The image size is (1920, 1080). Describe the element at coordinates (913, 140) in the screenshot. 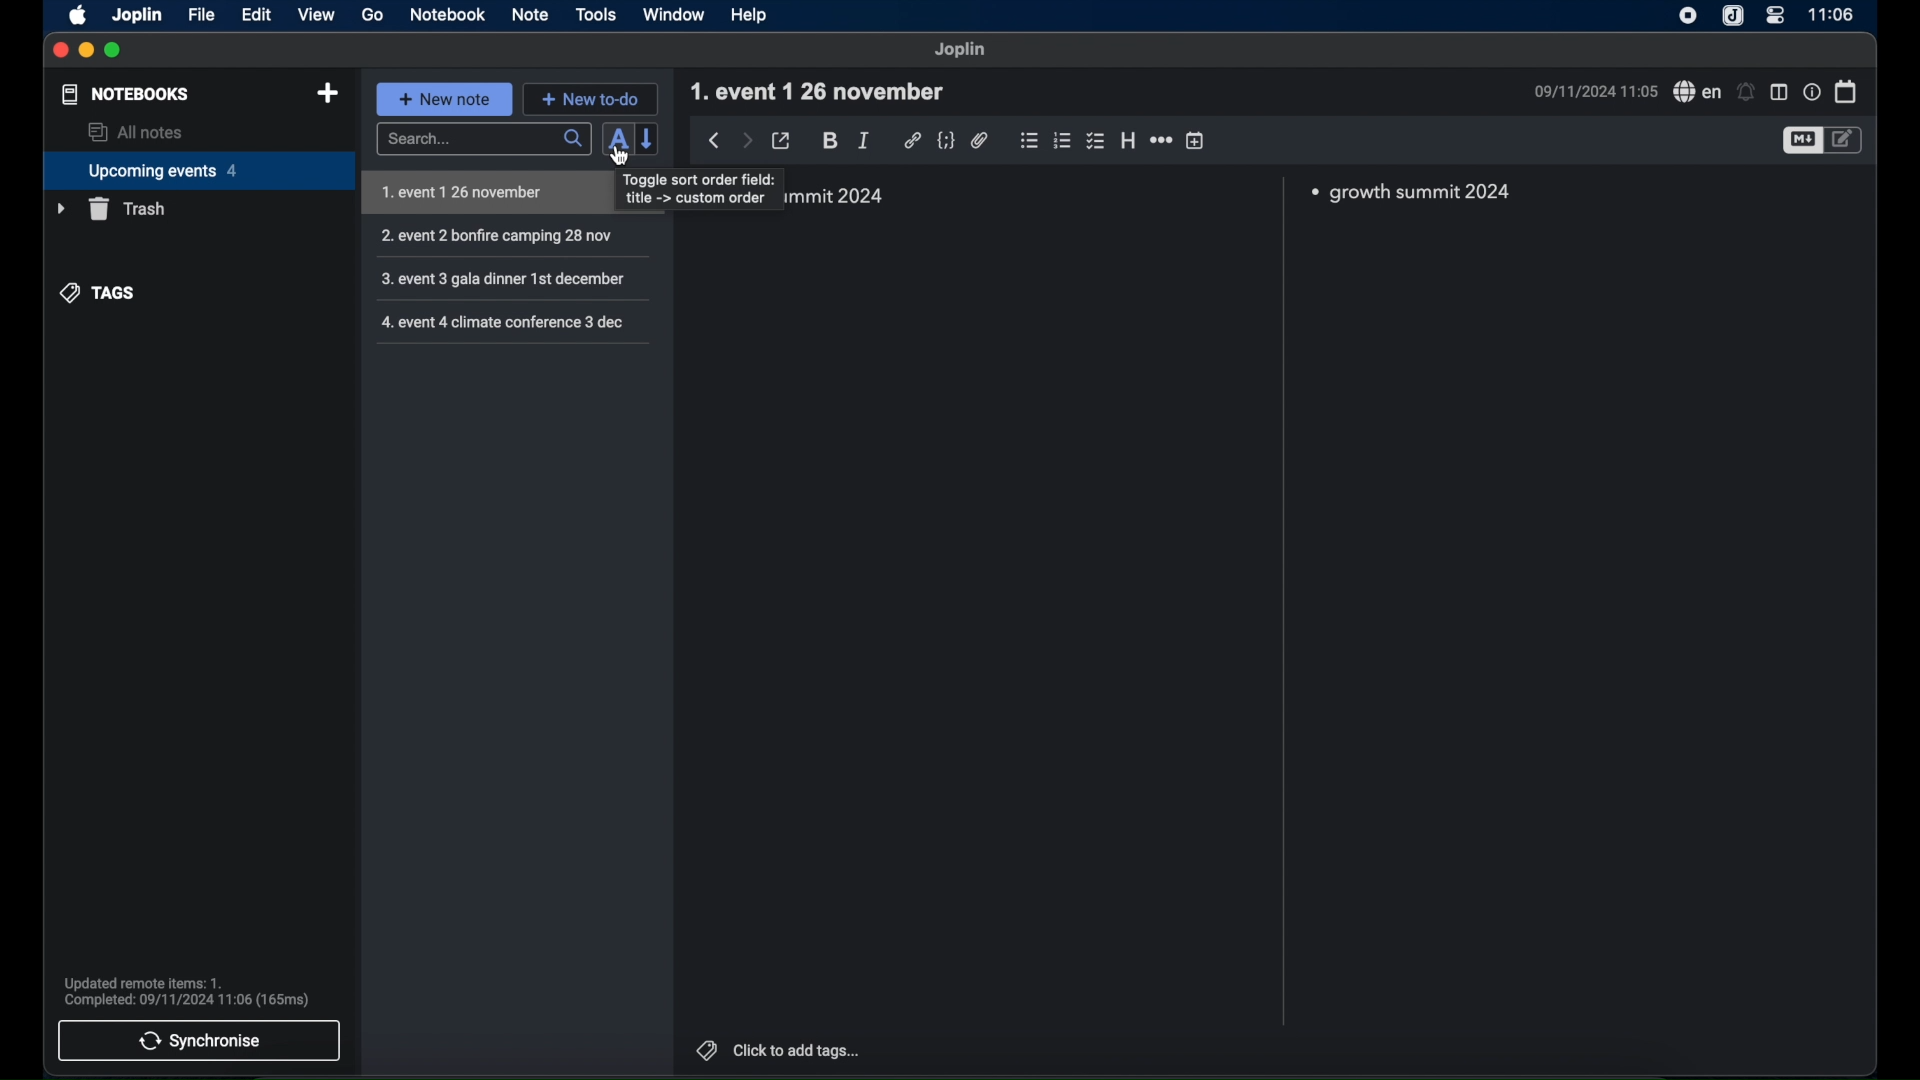

I see `hyperlink` at that location.